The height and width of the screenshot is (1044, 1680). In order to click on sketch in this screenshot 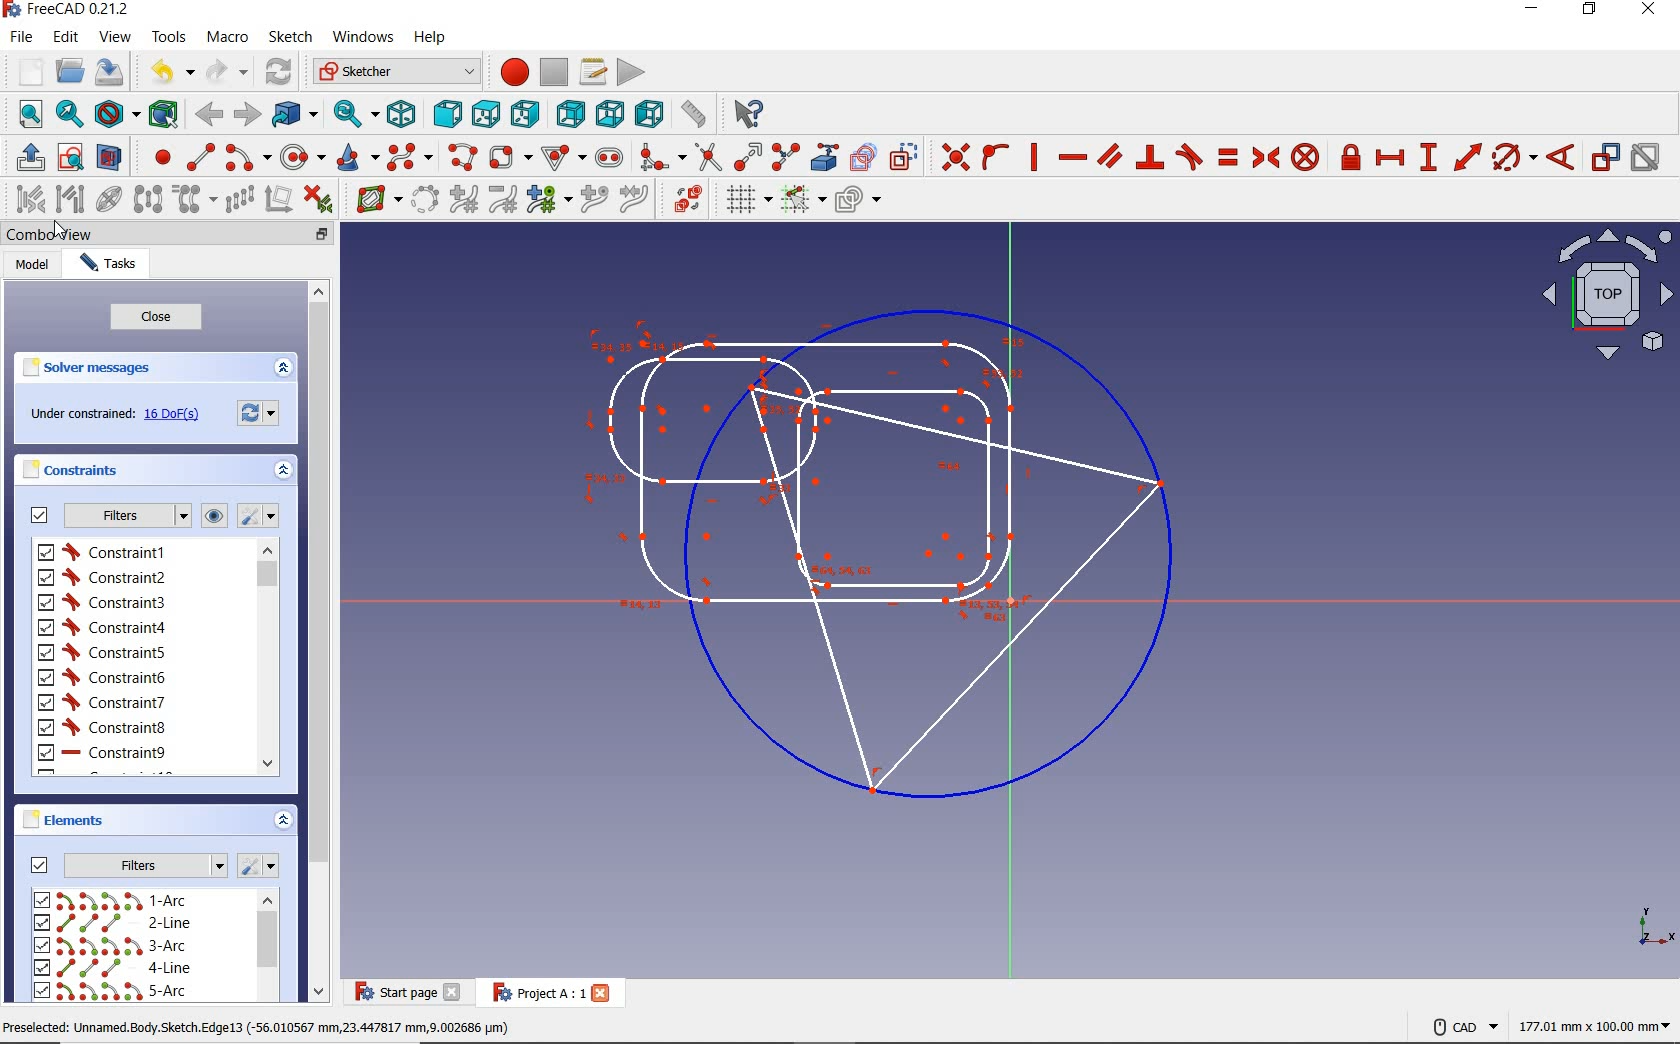, I will do `click(290, 38)`.